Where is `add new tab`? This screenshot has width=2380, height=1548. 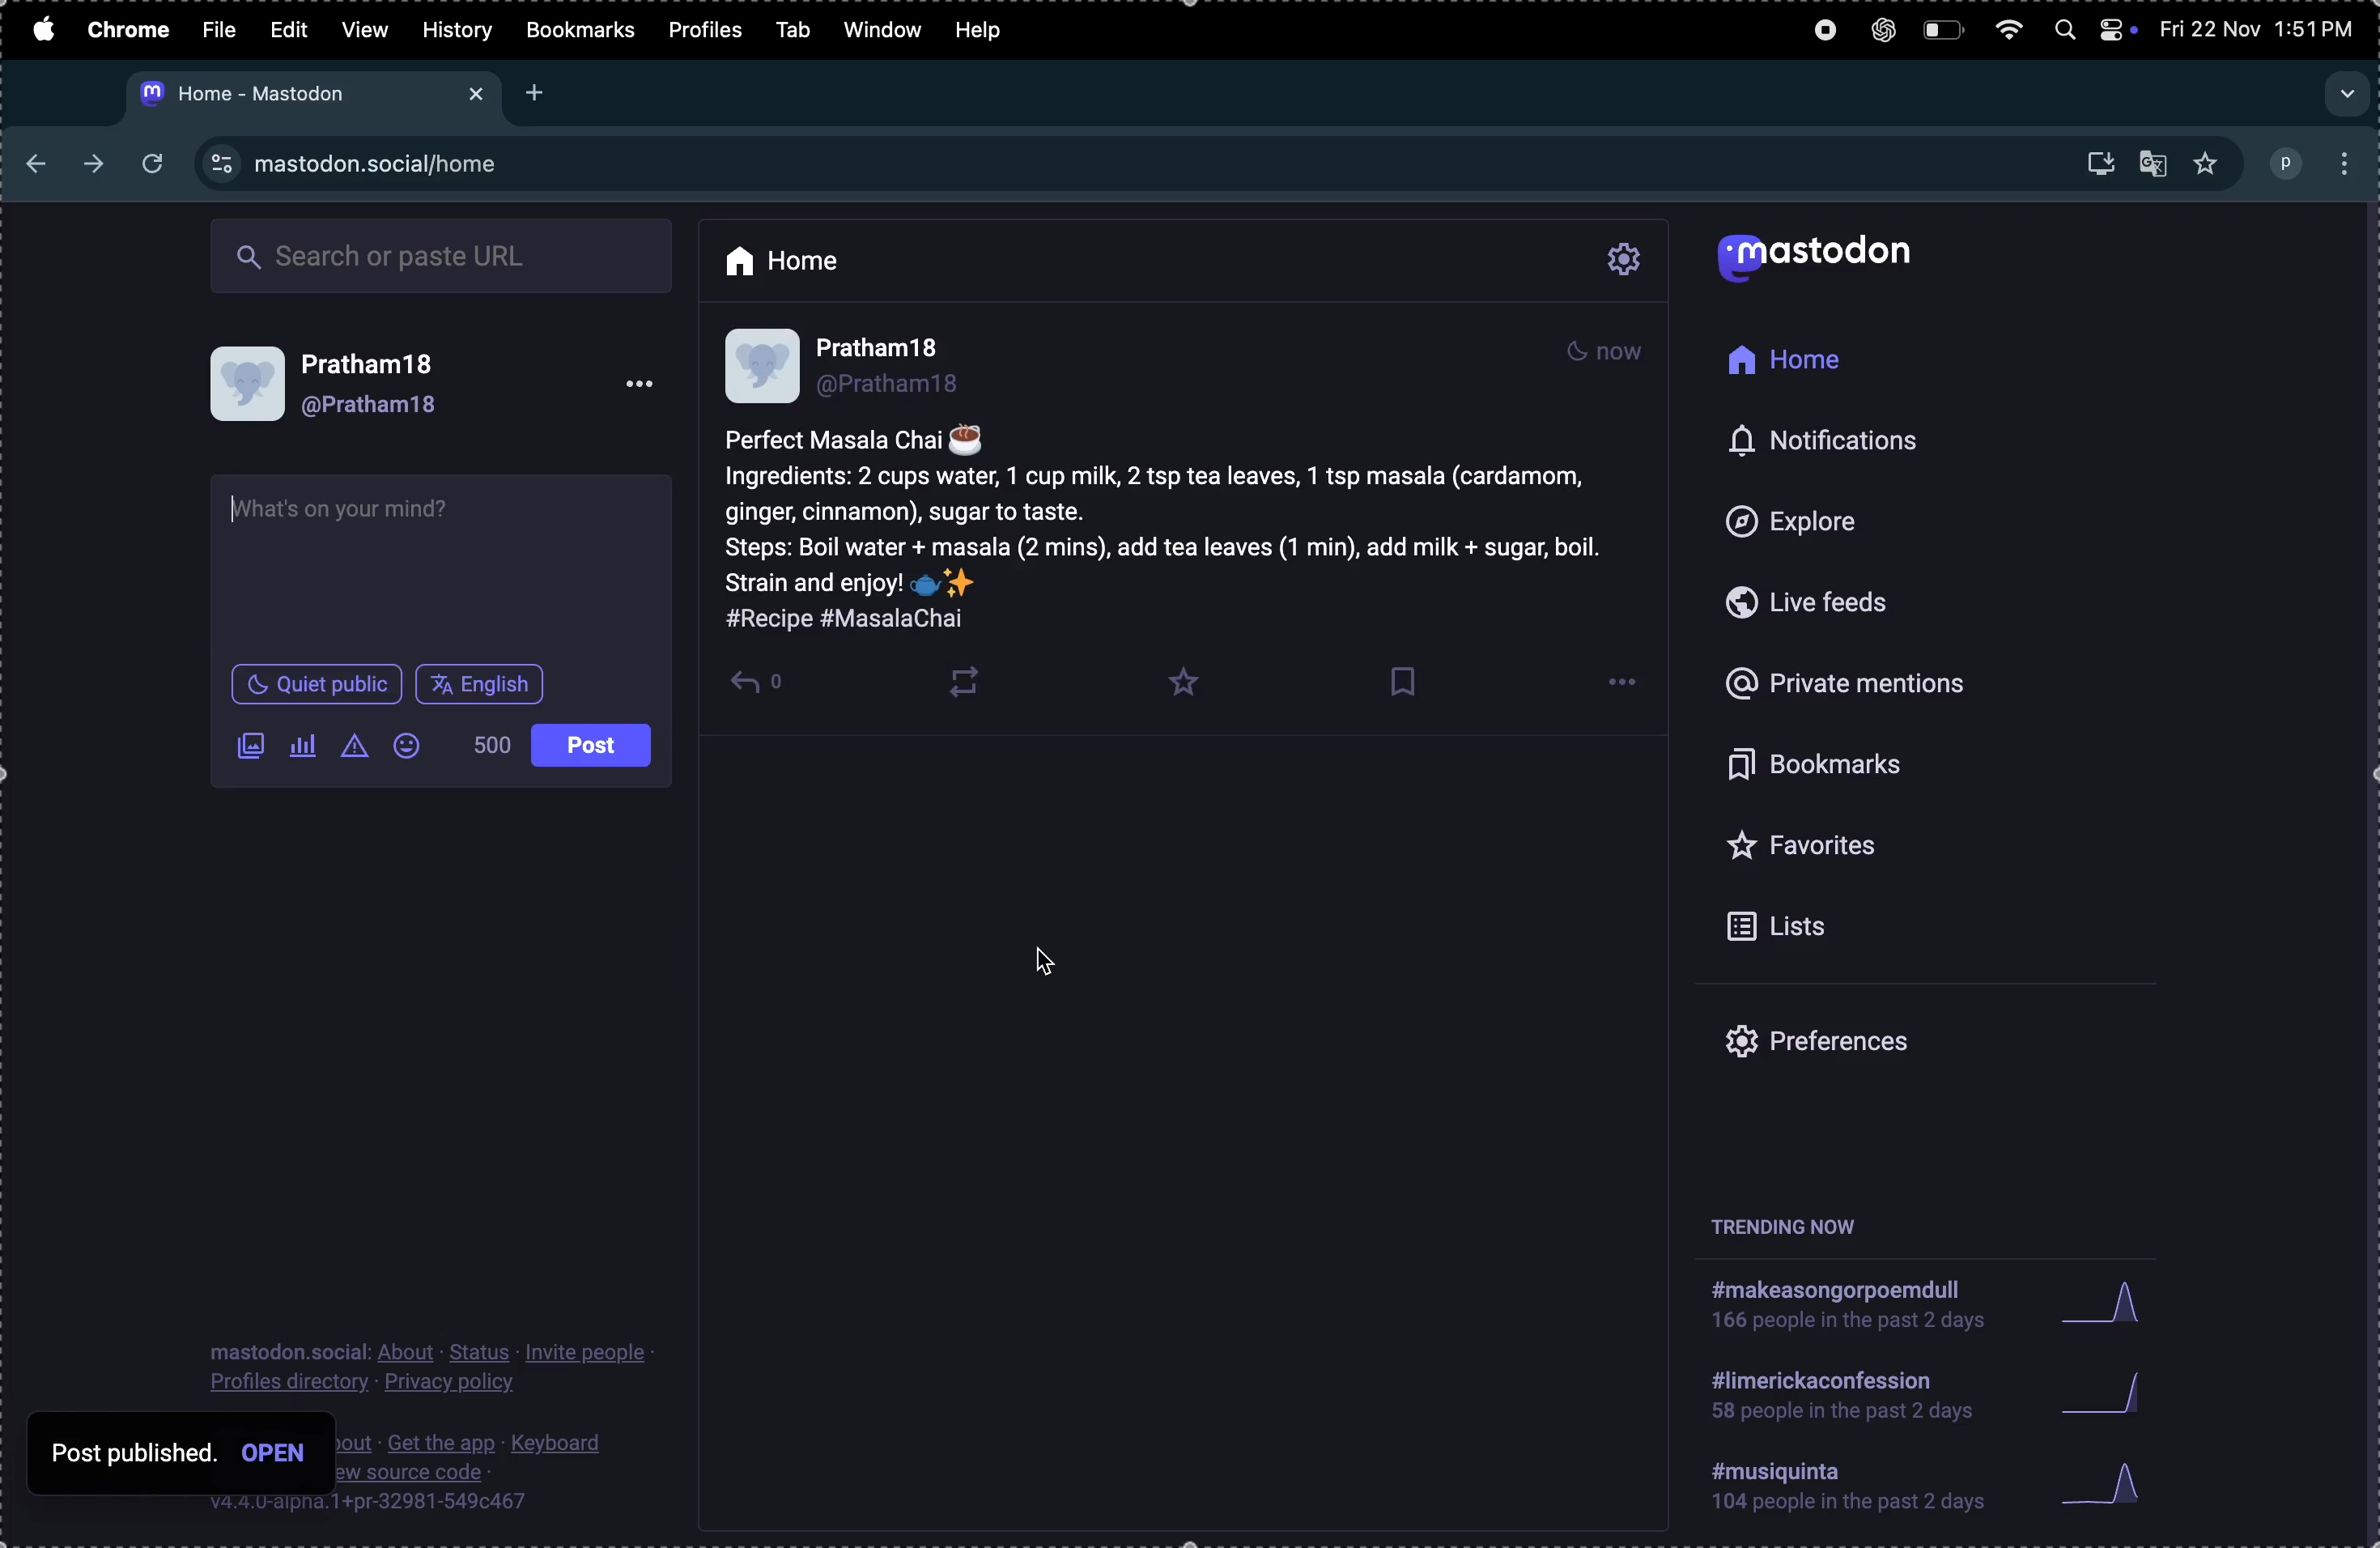
add new tab is located at coordinates (536, 96).